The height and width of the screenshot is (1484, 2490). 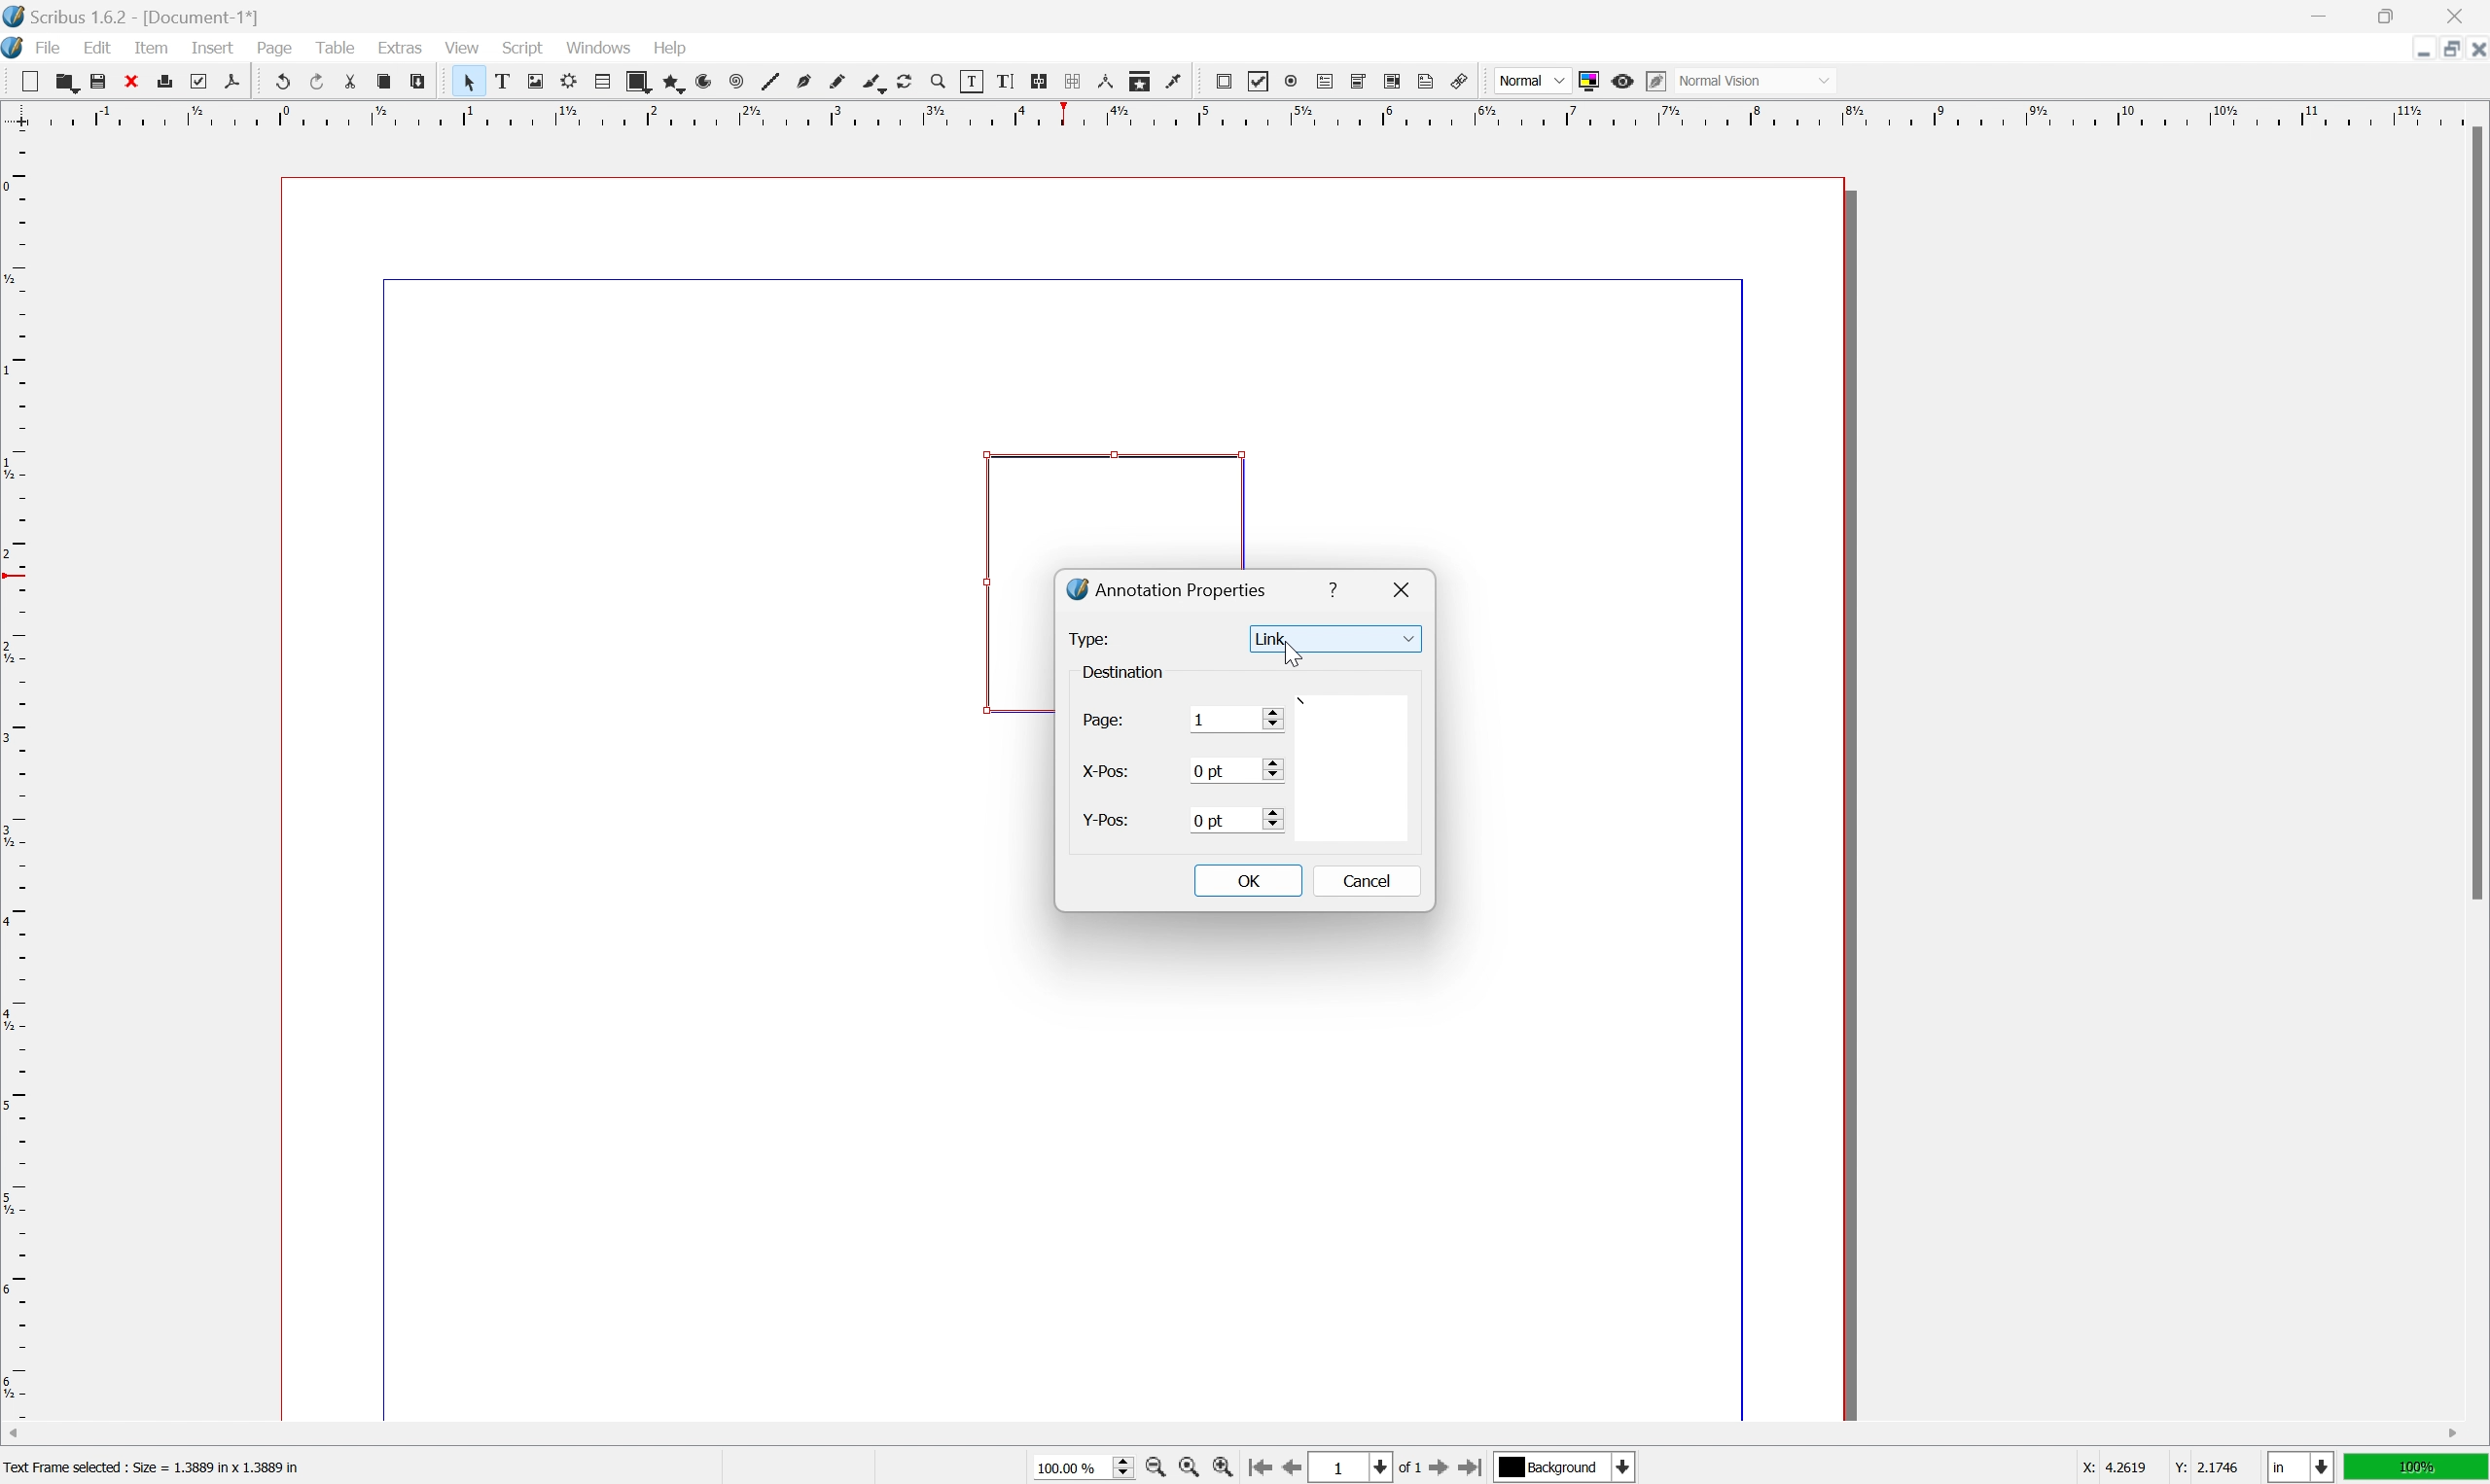 I want to click on File, so click(x=50, y=47).